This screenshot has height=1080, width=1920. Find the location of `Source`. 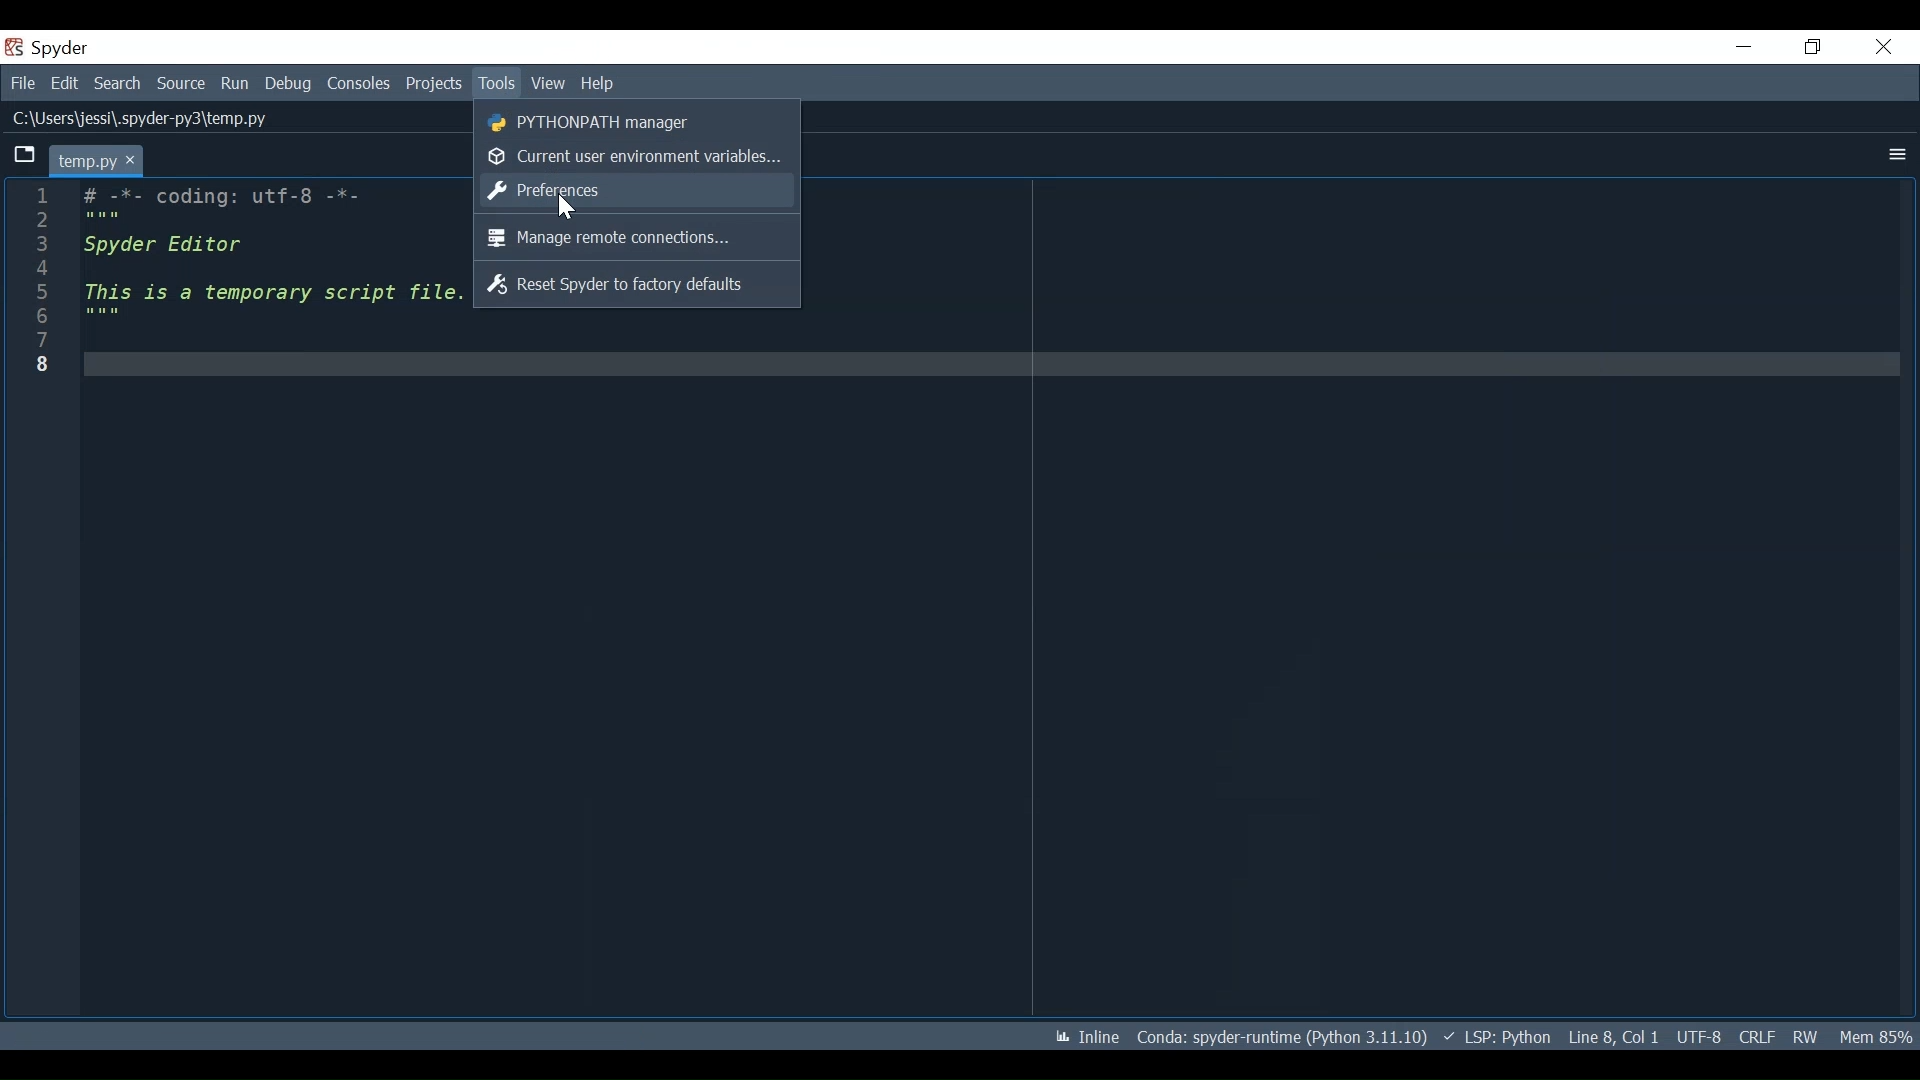

Source is located at coordinates (182, 86).